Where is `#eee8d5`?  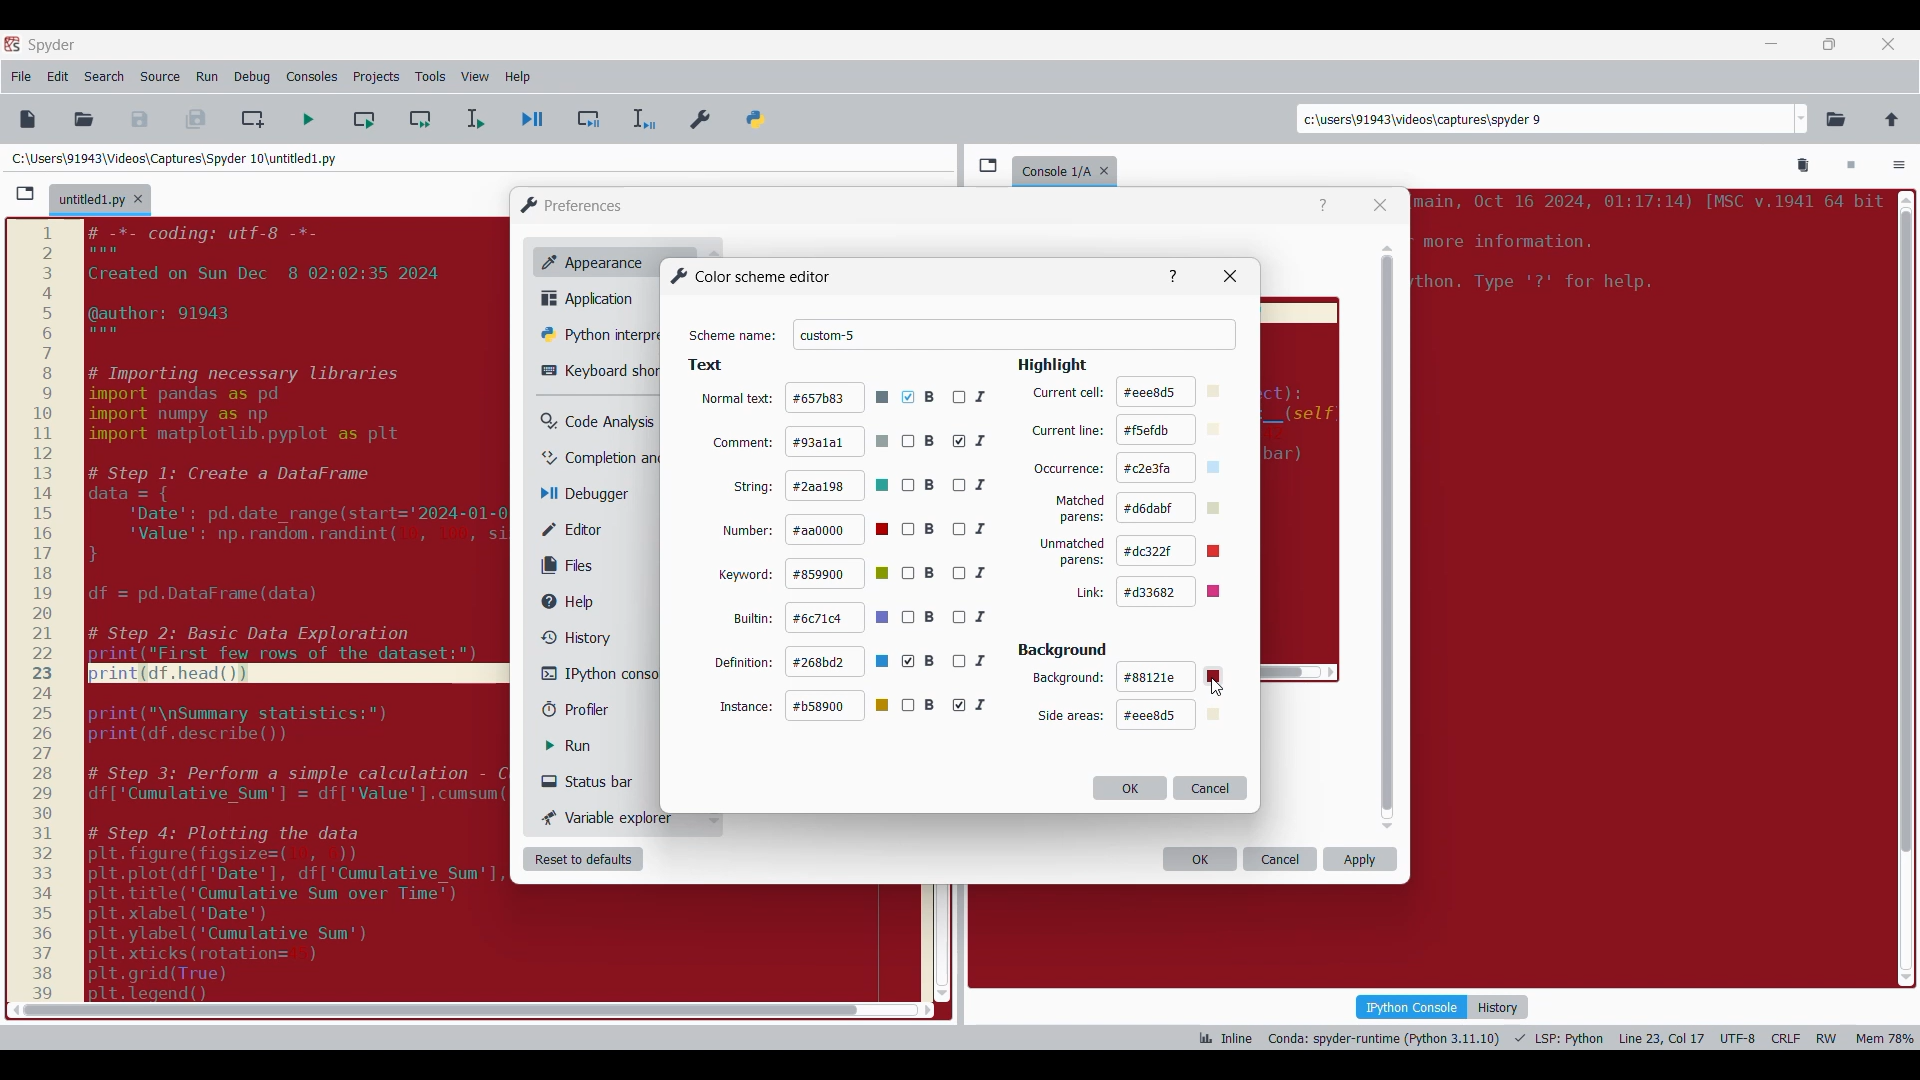
#eee8d5 is located at coordinates (1168, 715).